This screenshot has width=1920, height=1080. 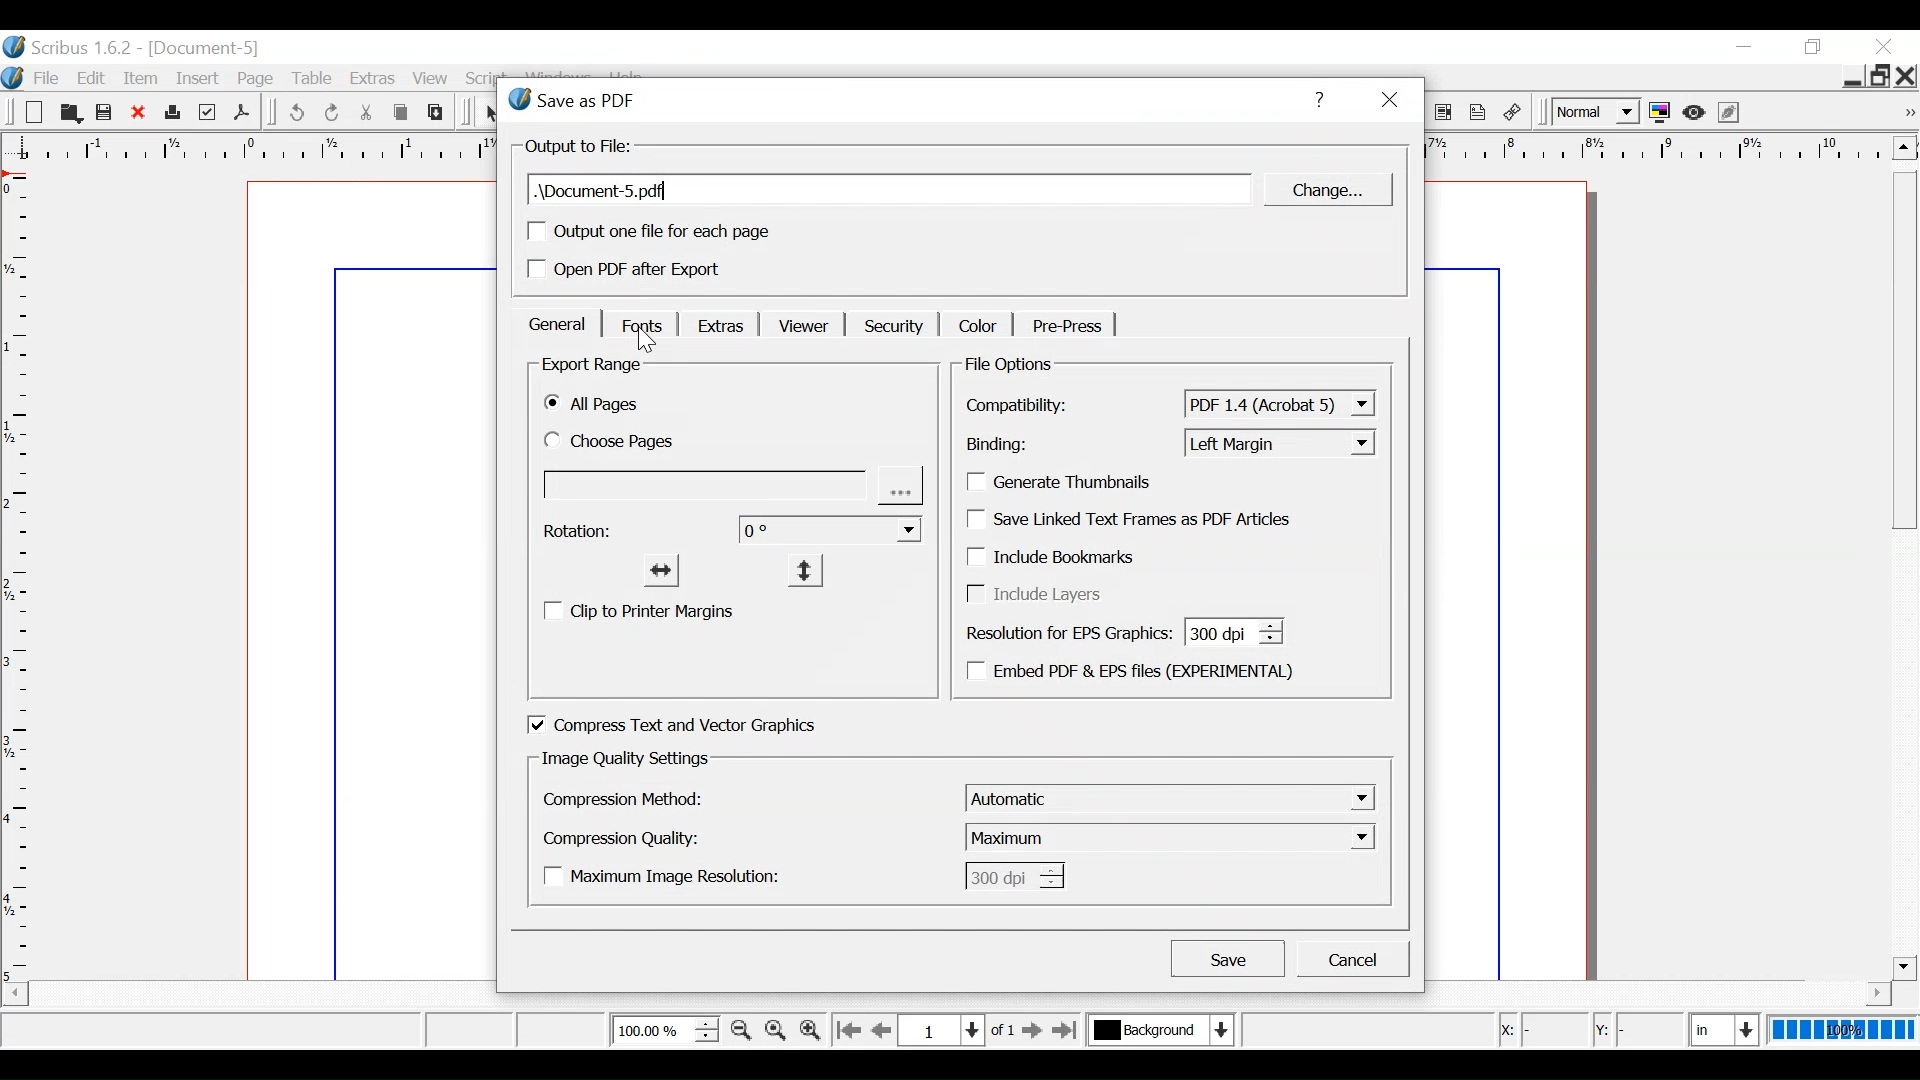 What do you see at coordinates (646, 611) in the screenshot?
I see `(un)check Clip to printer margins` at bounding box center [646, 611].